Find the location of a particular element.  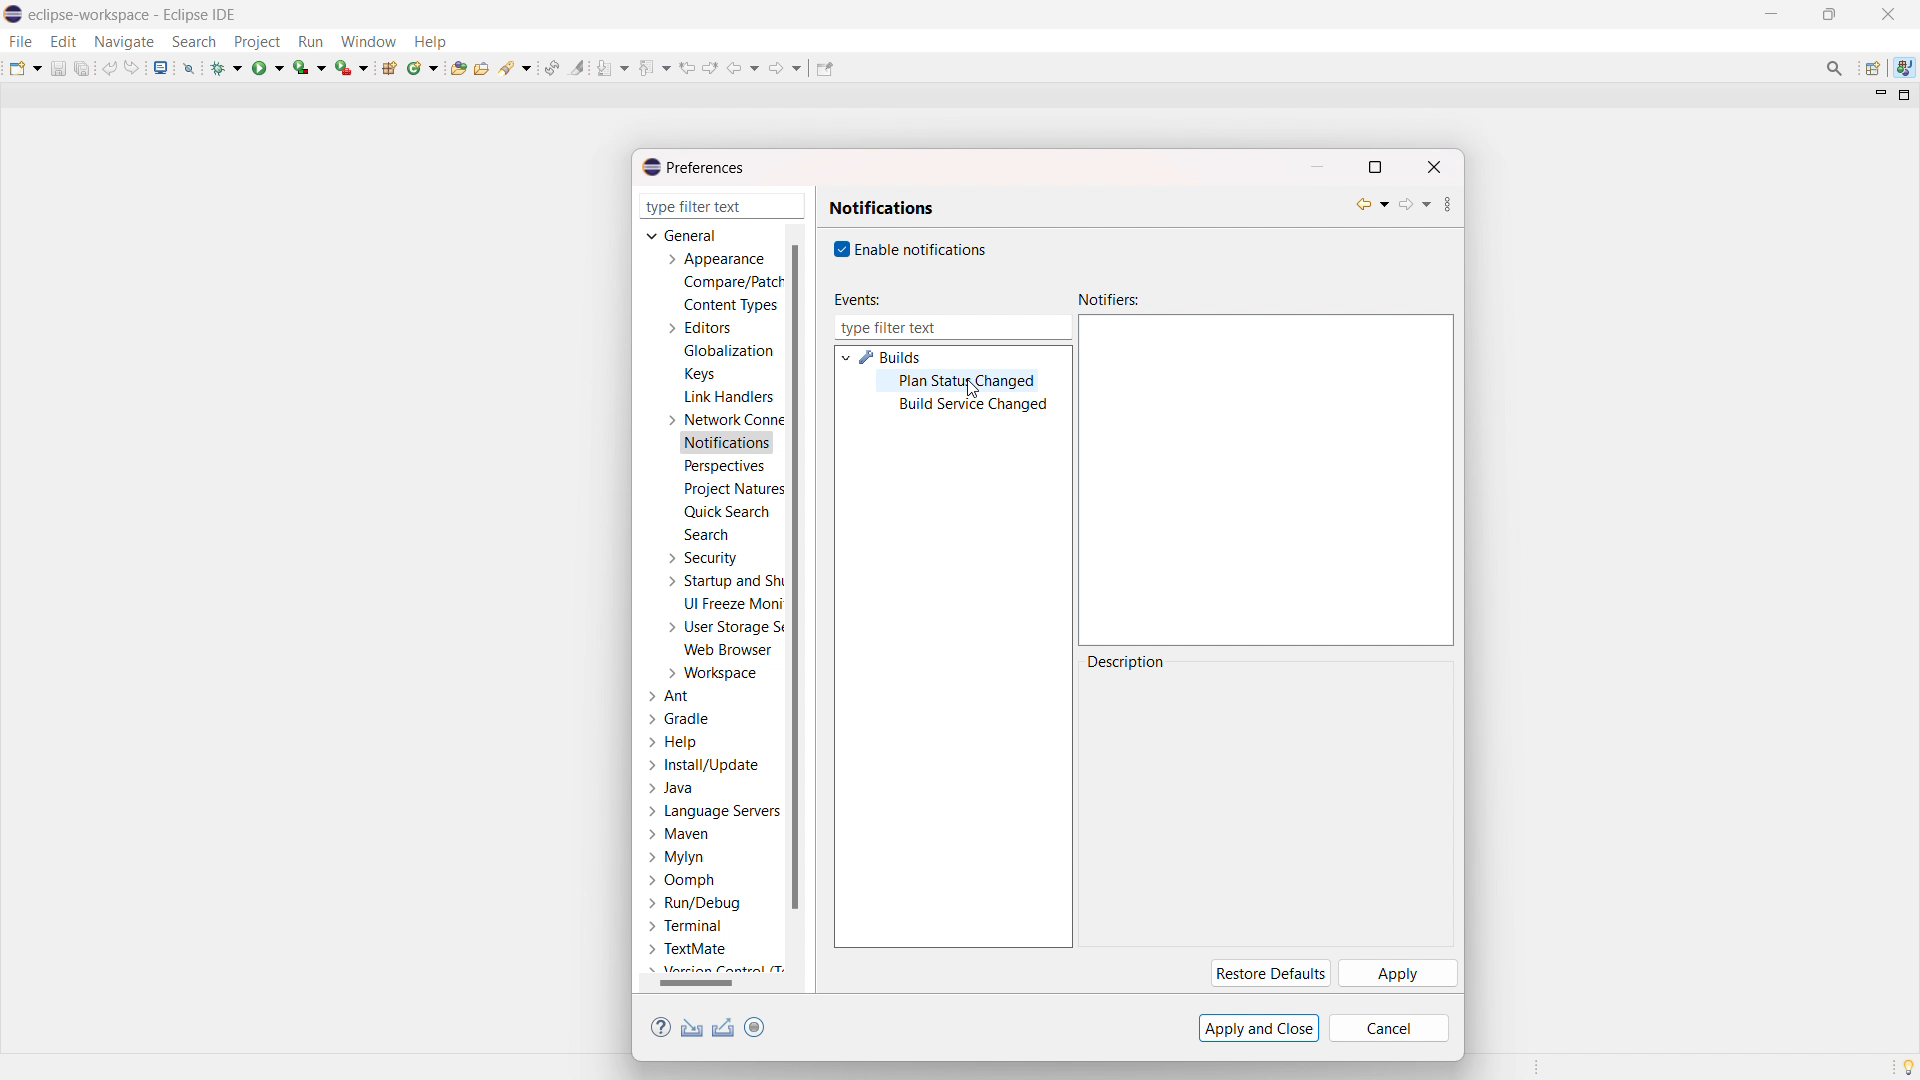

export is located at coordinates (724, 1028).